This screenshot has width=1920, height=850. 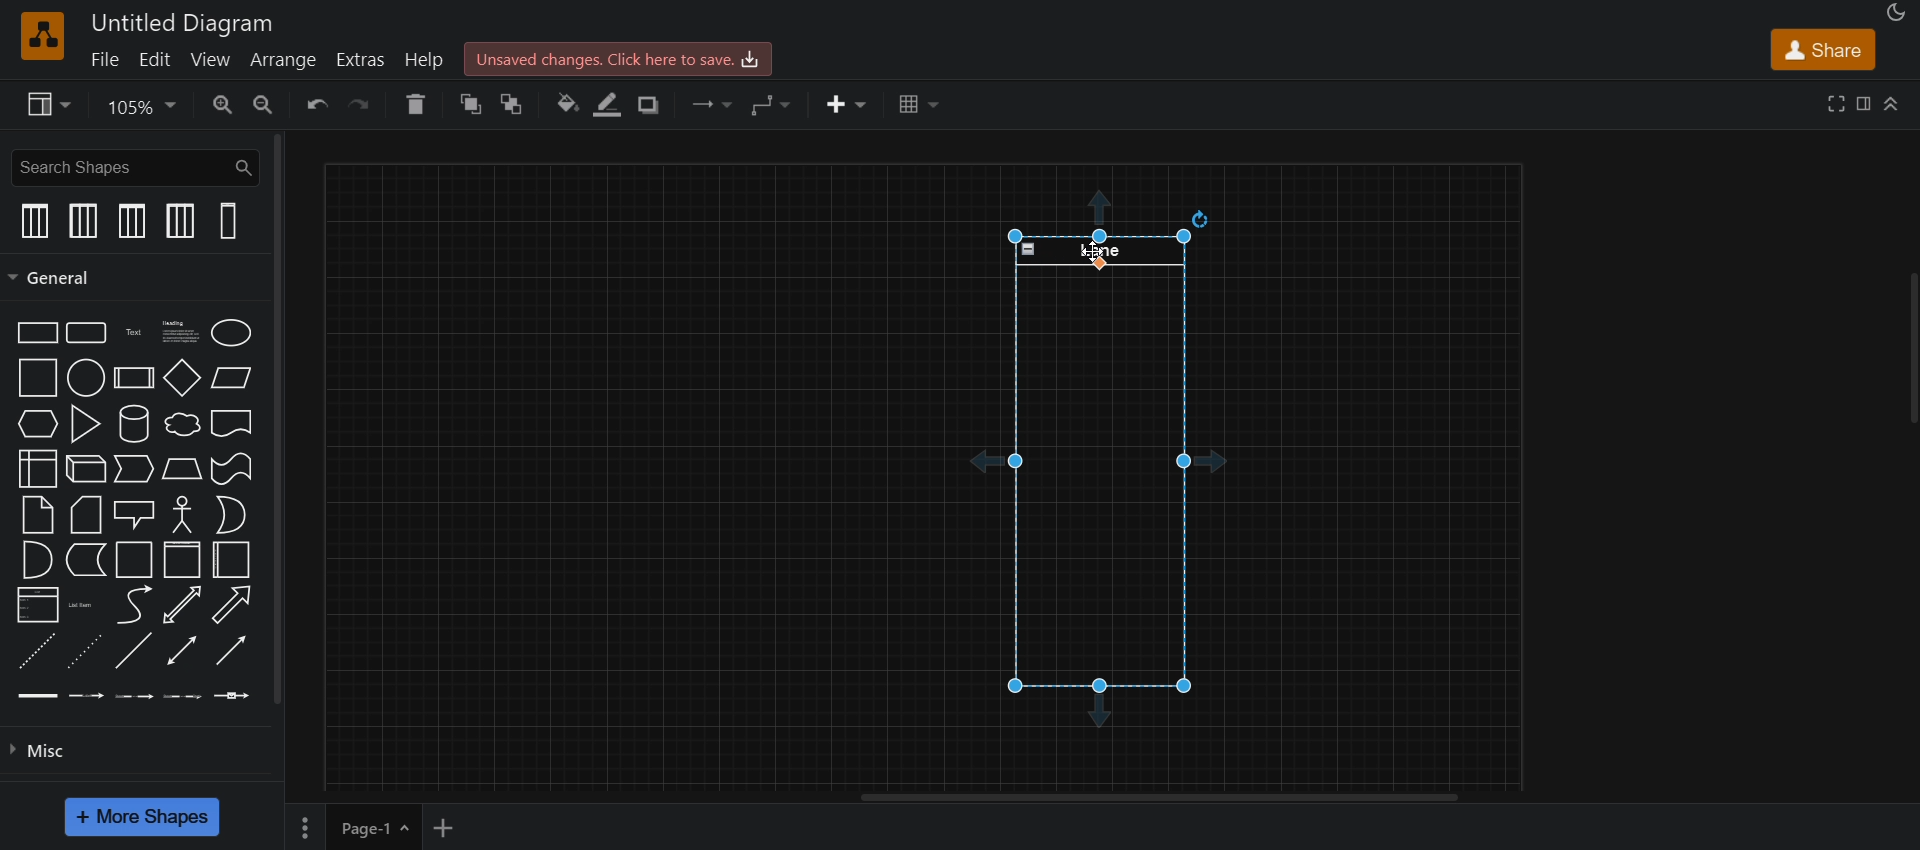 I want to click on process, so click(x=135, y=378).